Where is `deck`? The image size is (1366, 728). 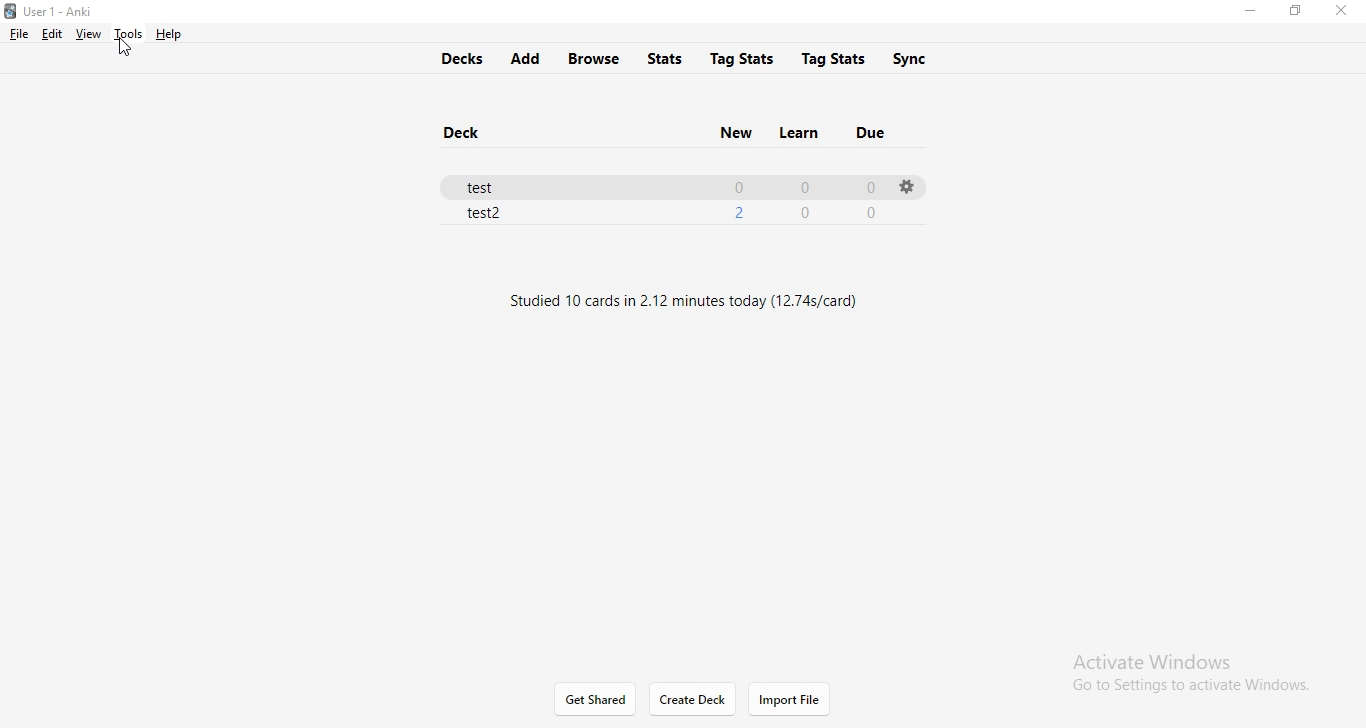 deck is located at coordinates (460, 133).